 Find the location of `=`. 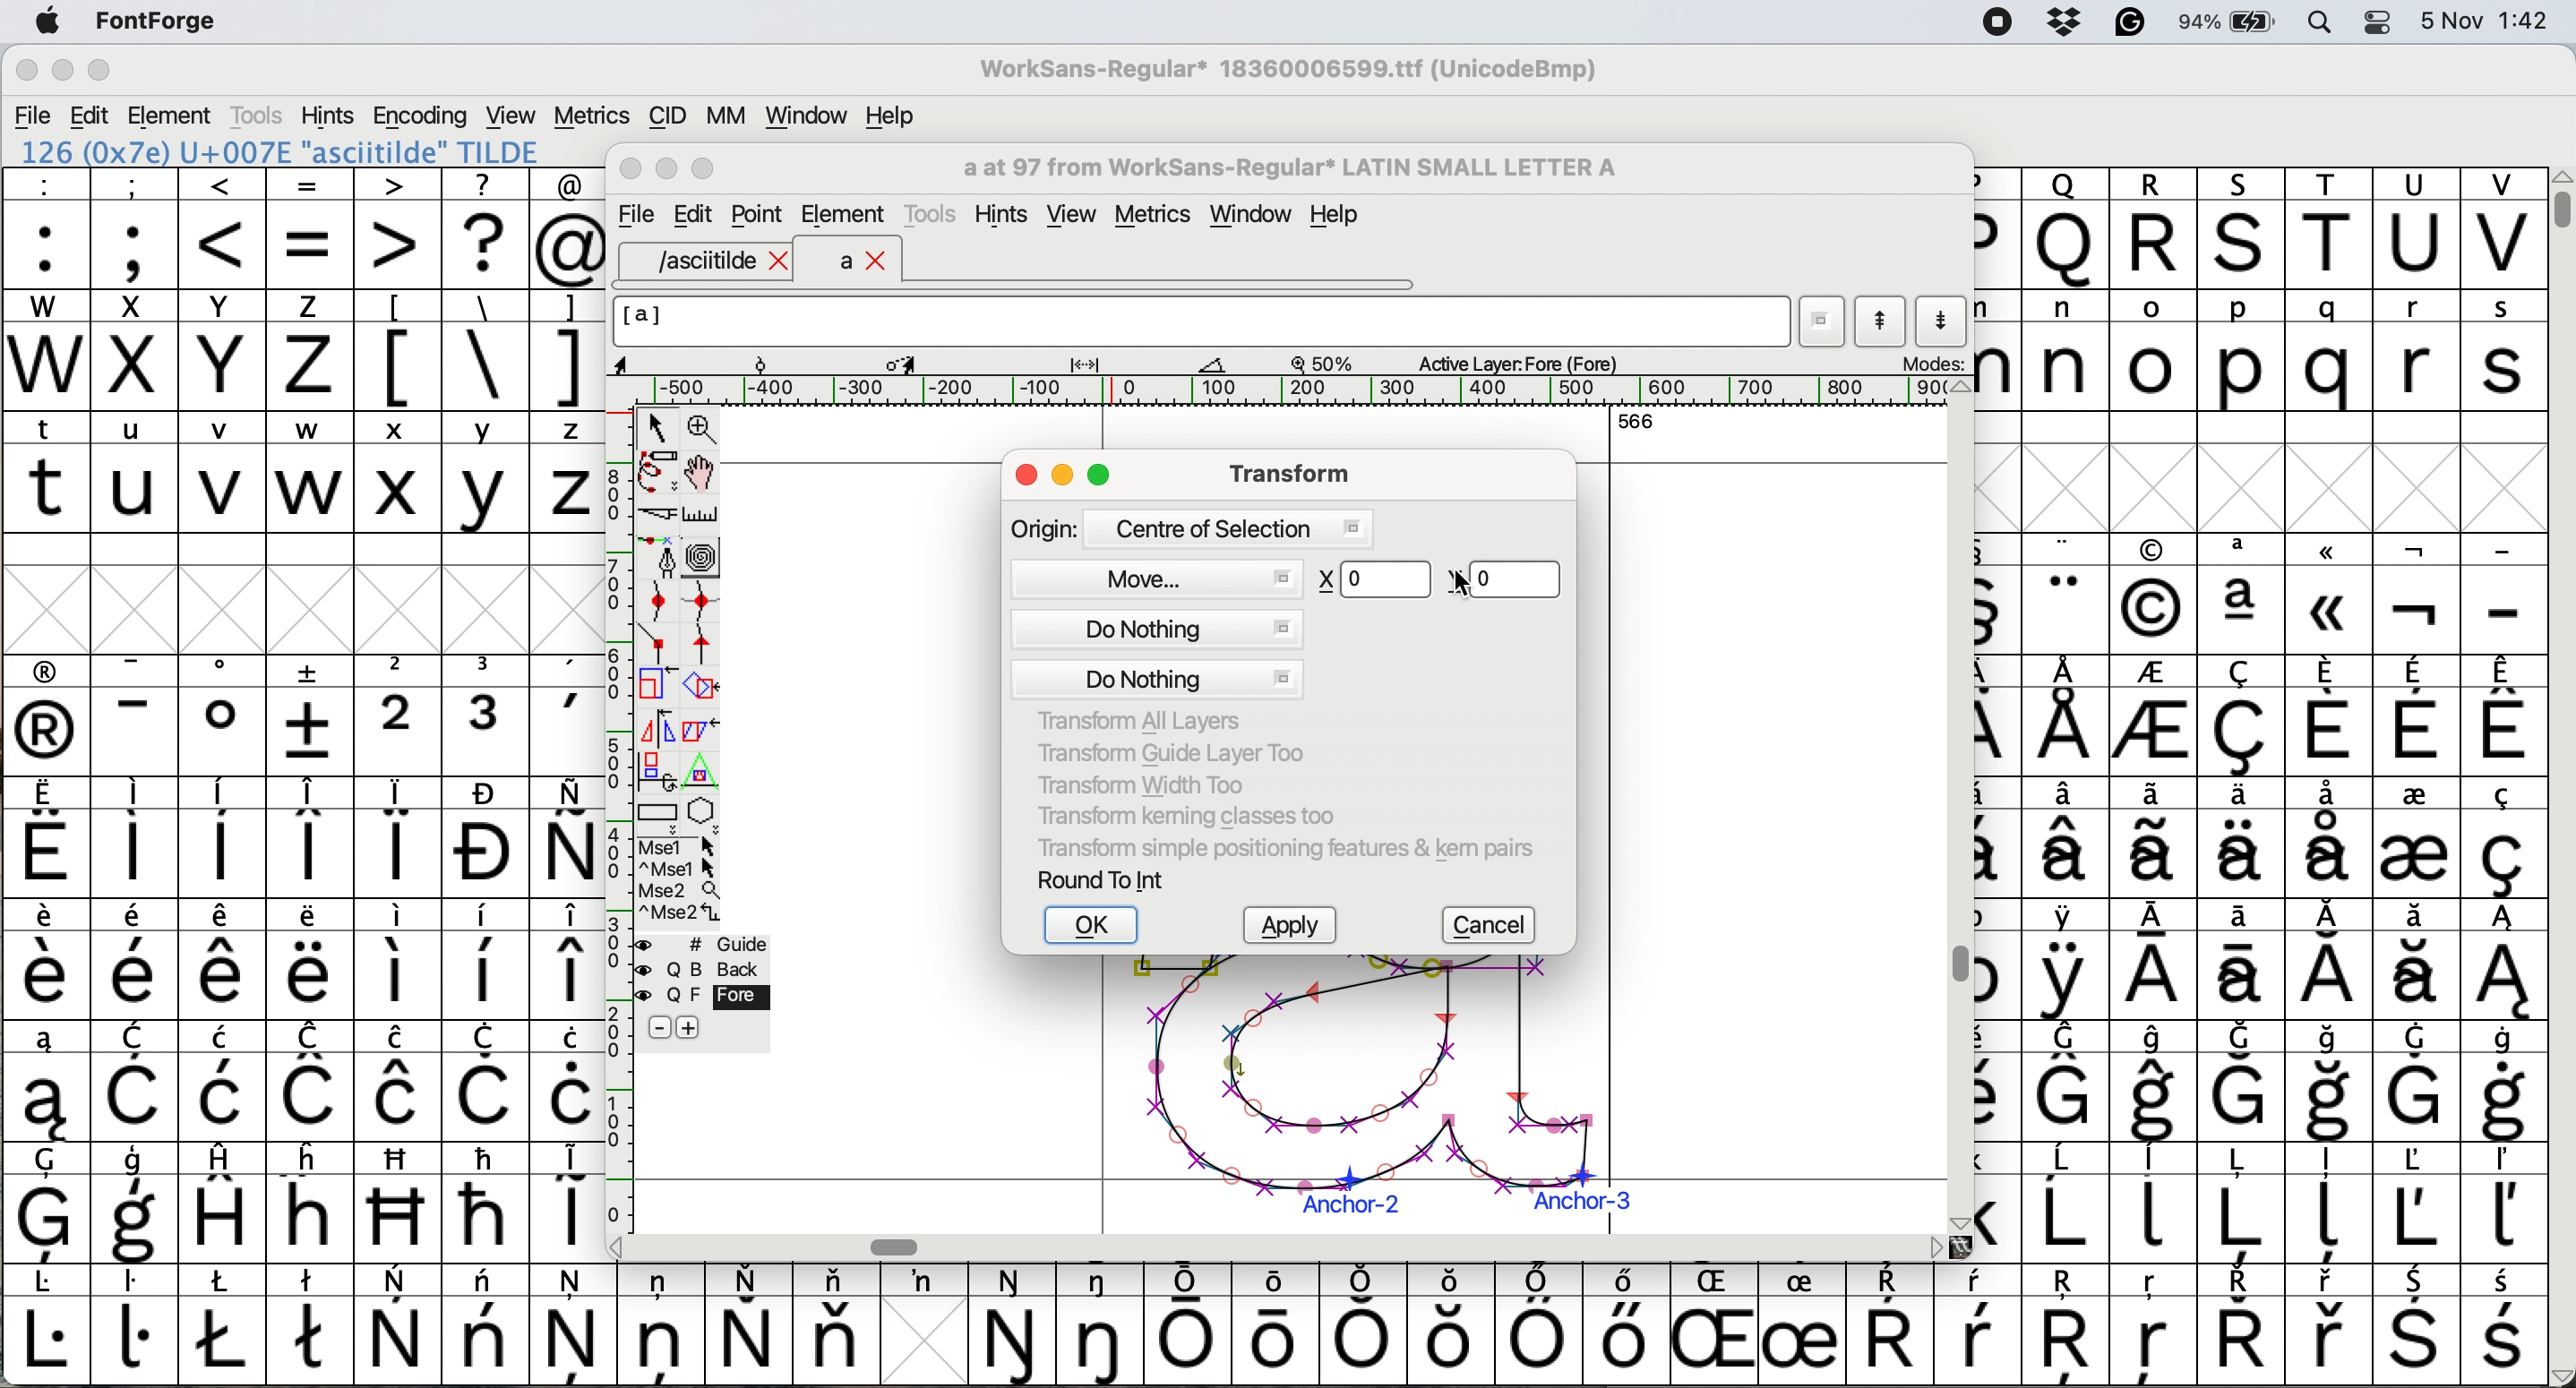

= is located at coordinates (312, 229).